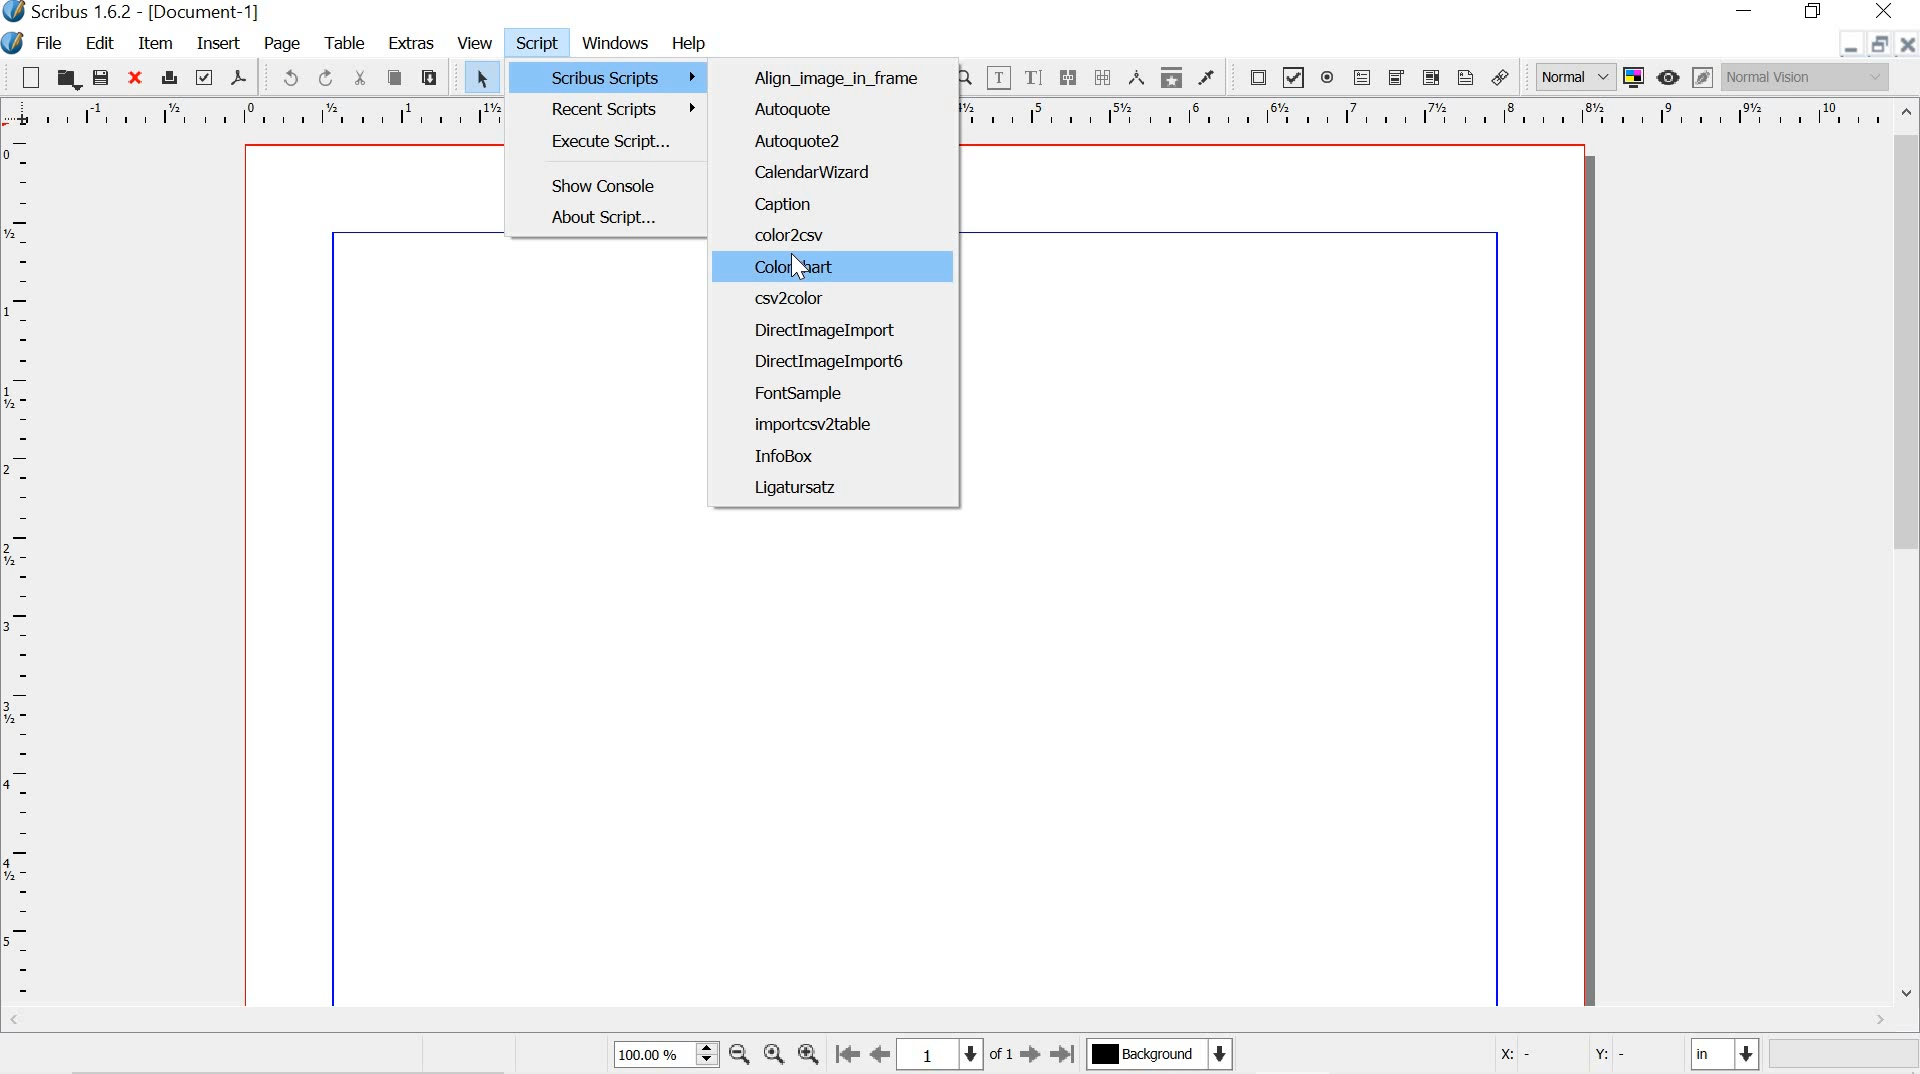 Image resolution: width=1920 pixels, height=1074 pixels. I want to click on script, so click(538, 43).